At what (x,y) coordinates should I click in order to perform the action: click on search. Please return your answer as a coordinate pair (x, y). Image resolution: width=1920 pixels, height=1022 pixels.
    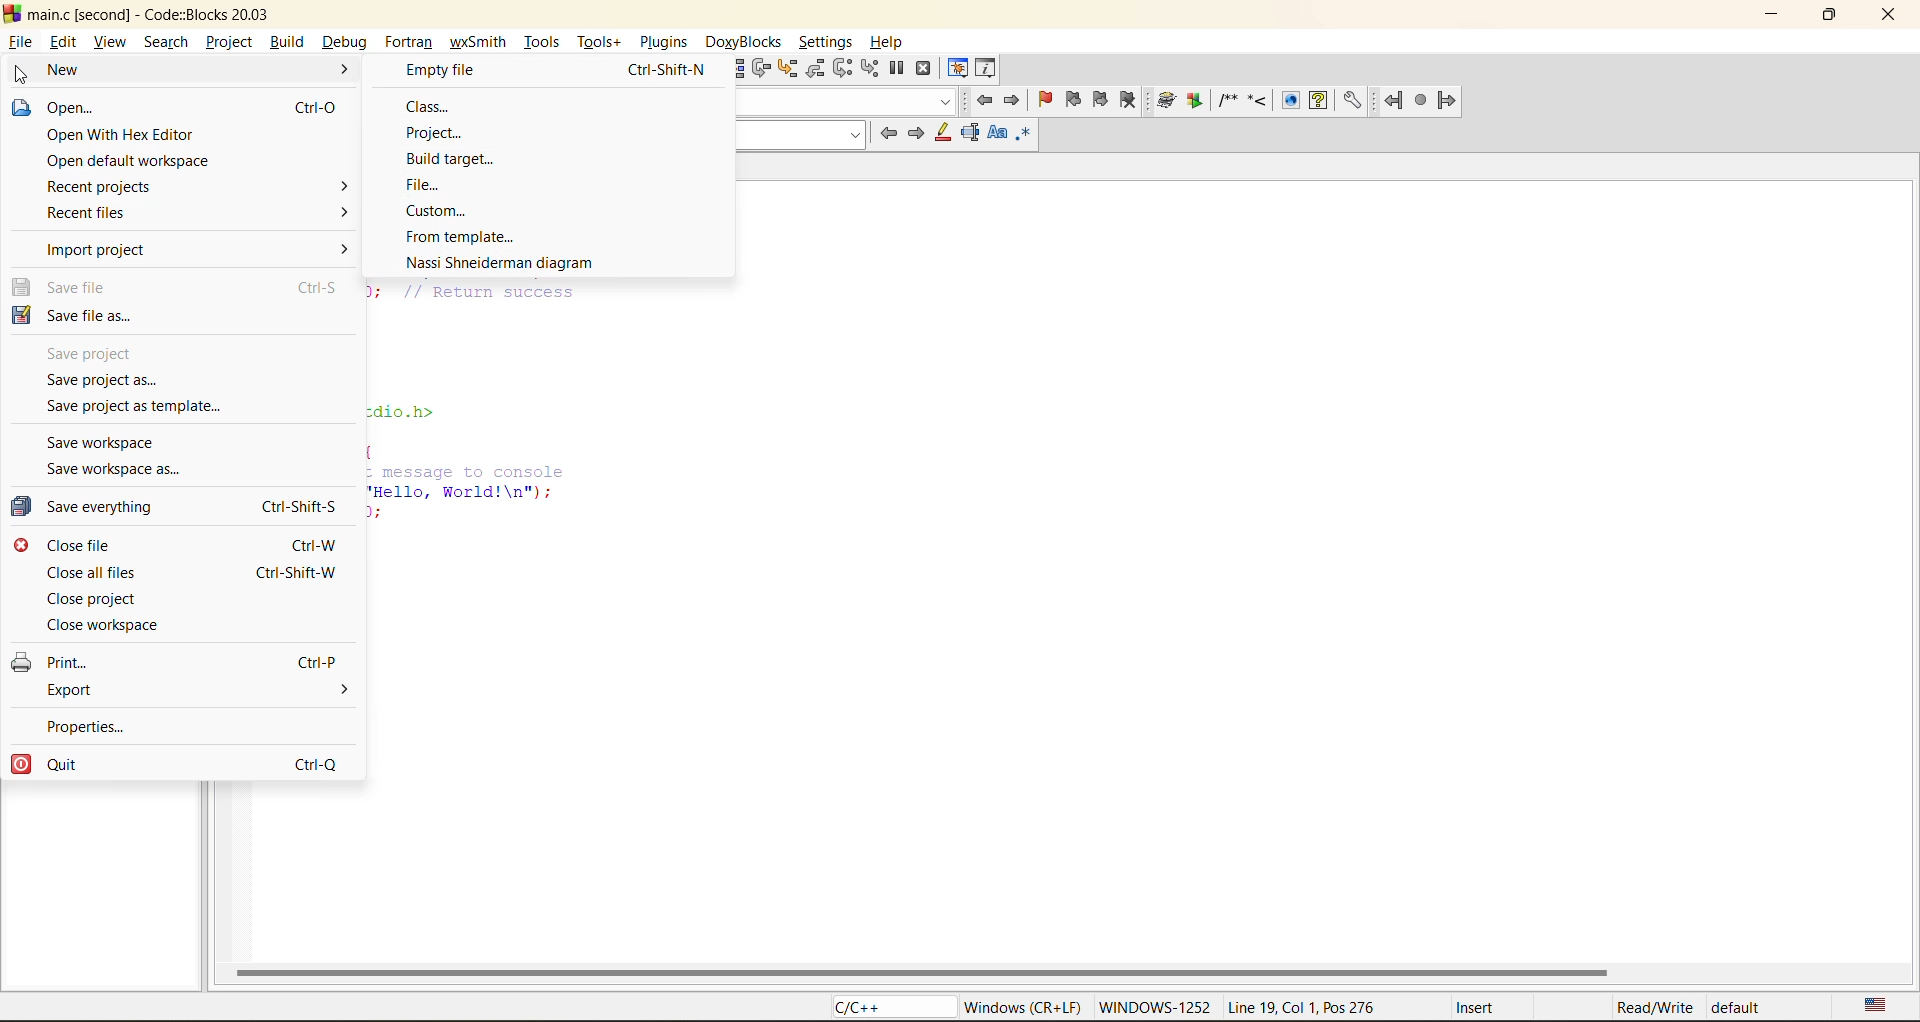
    Looking at the image, I should click on (163, 41).